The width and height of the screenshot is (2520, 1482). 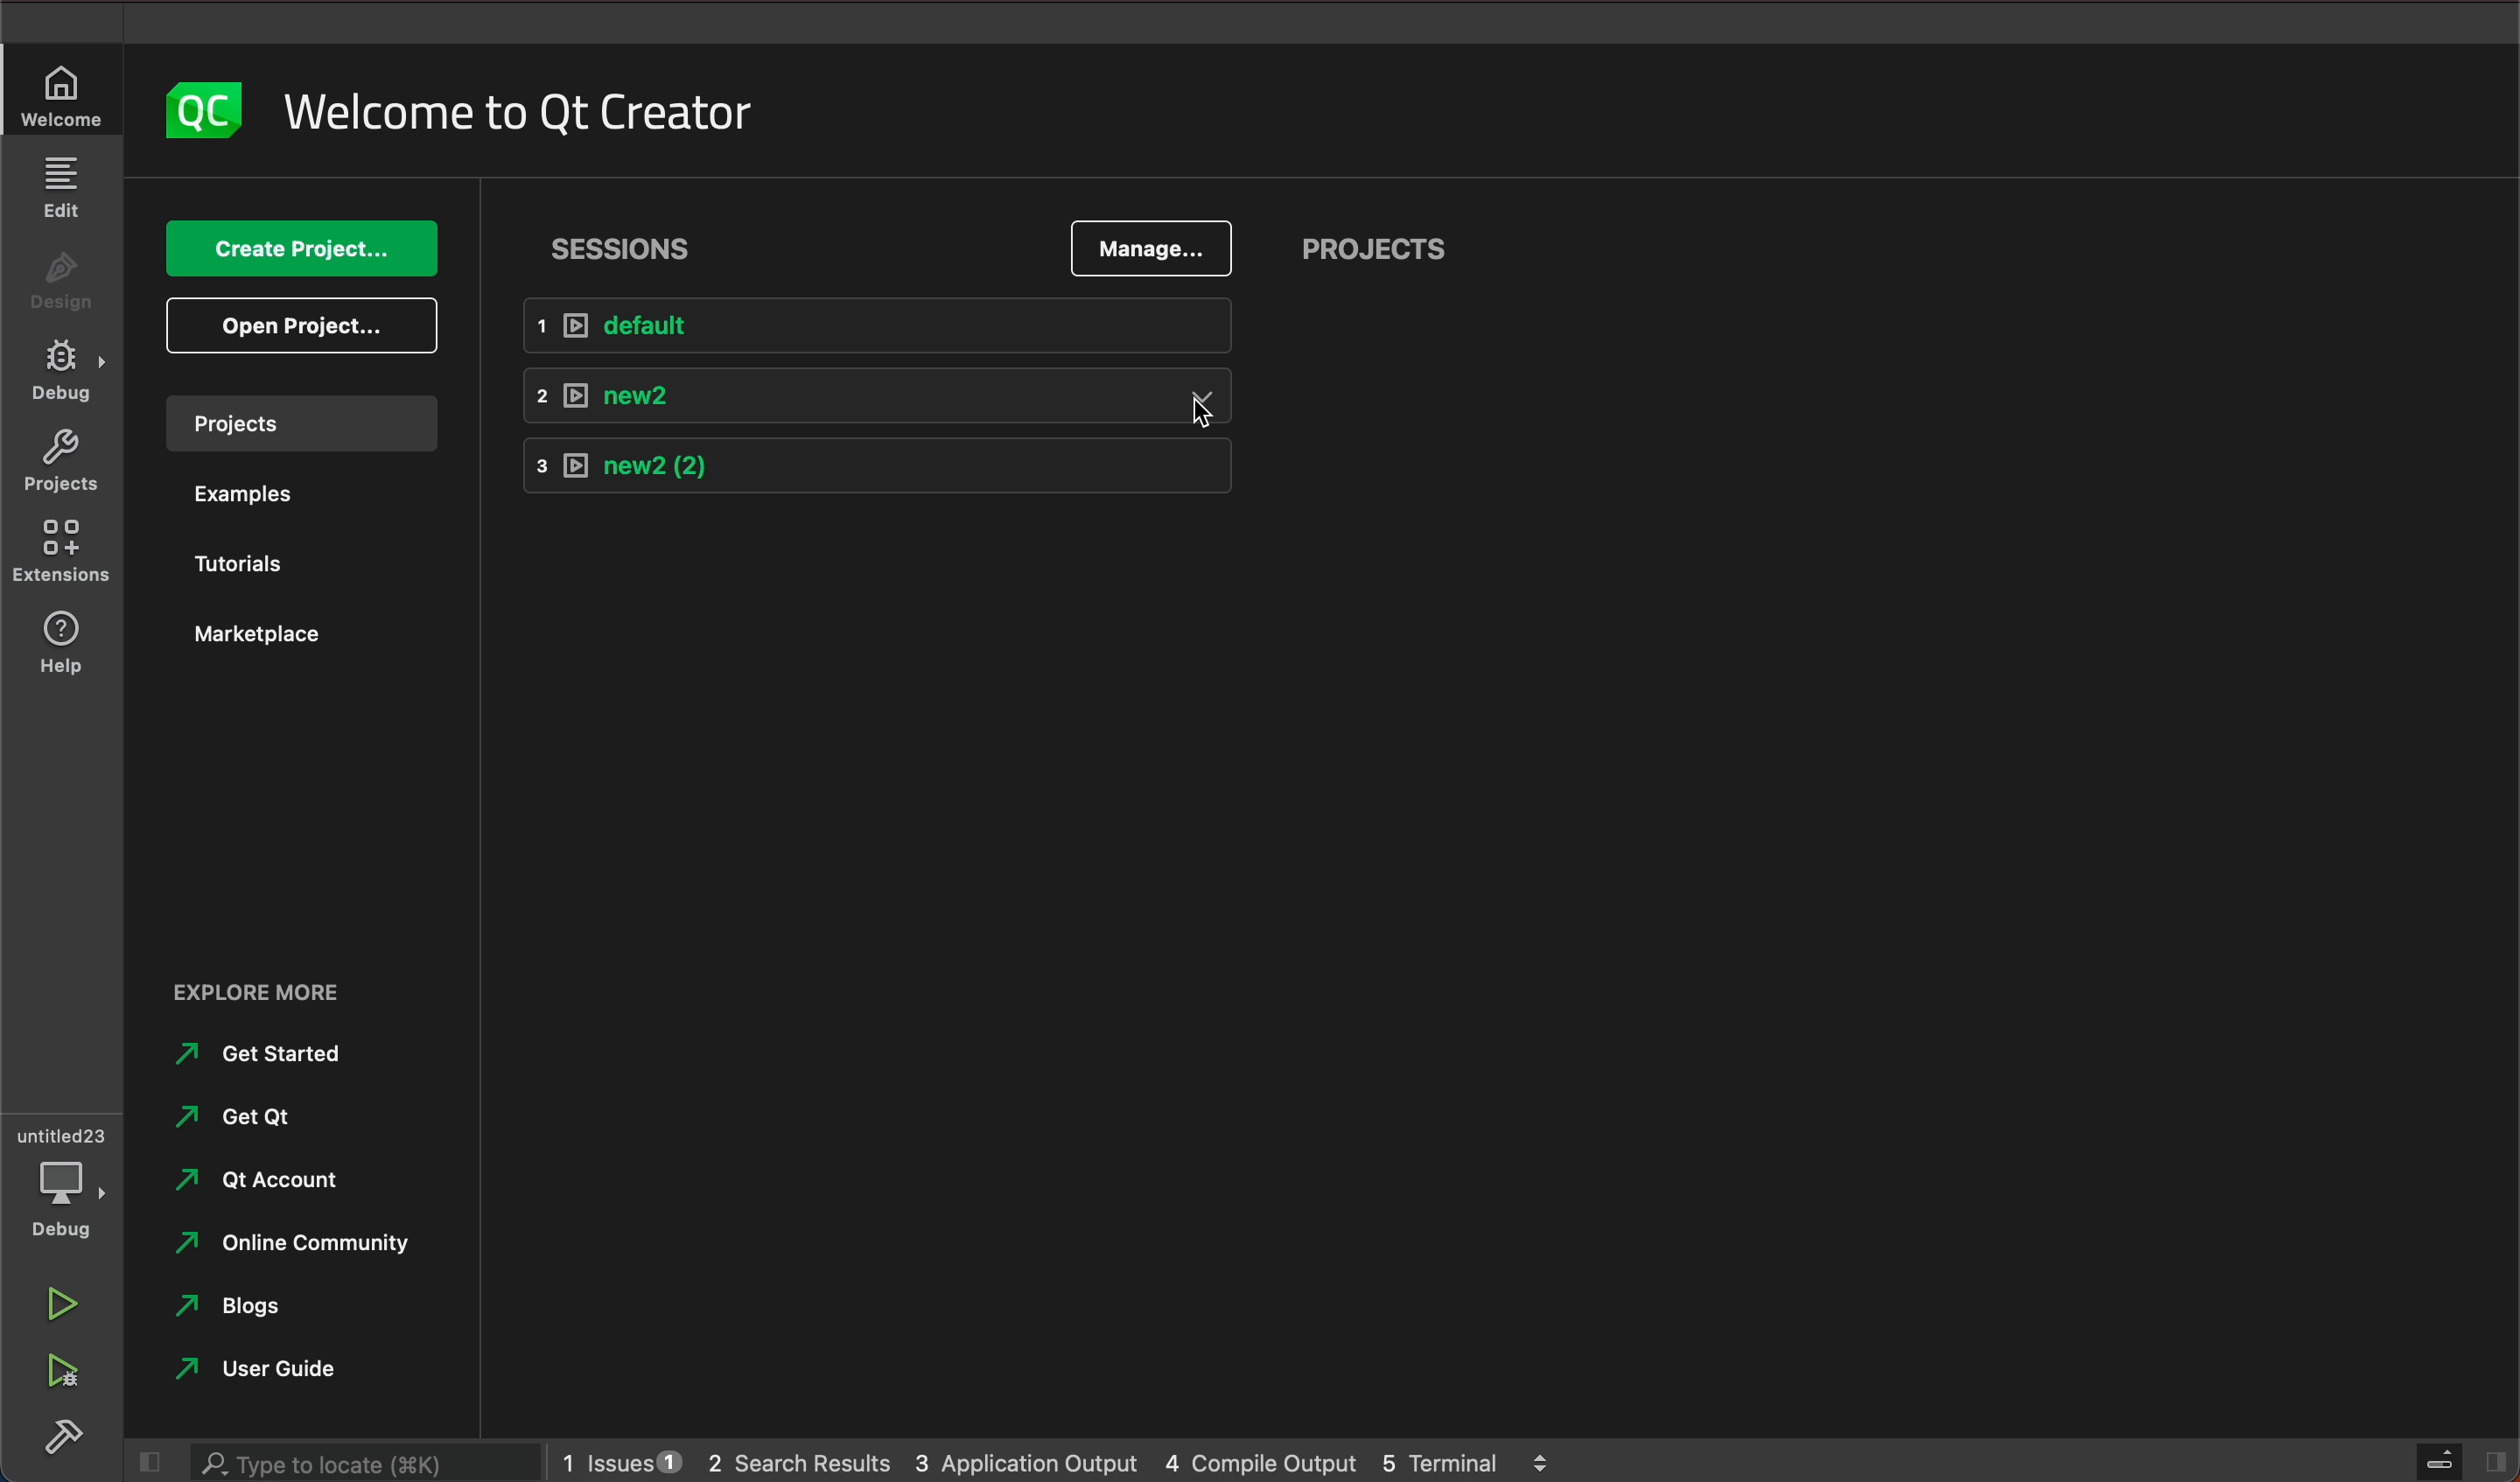 What do you see at coordinates (878, 325) in the screenshot?
I see `default` at bounding box center [878, 325].